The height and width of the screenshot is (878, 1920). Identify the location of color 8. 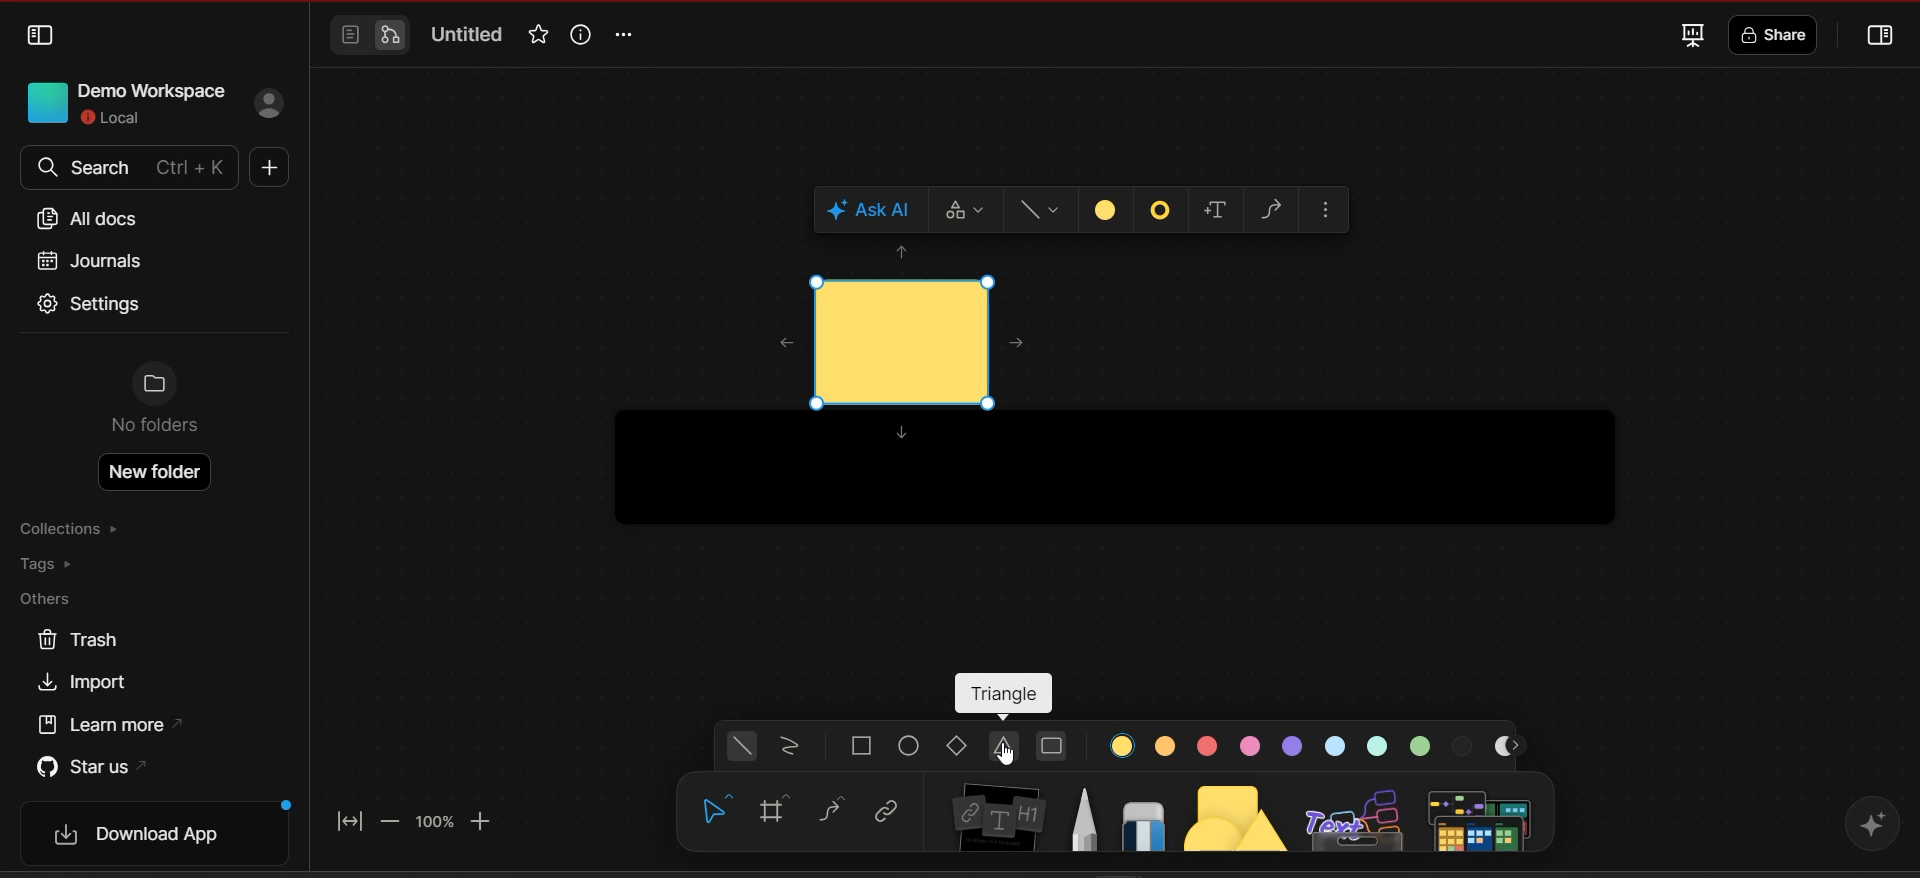
(1423, 744).